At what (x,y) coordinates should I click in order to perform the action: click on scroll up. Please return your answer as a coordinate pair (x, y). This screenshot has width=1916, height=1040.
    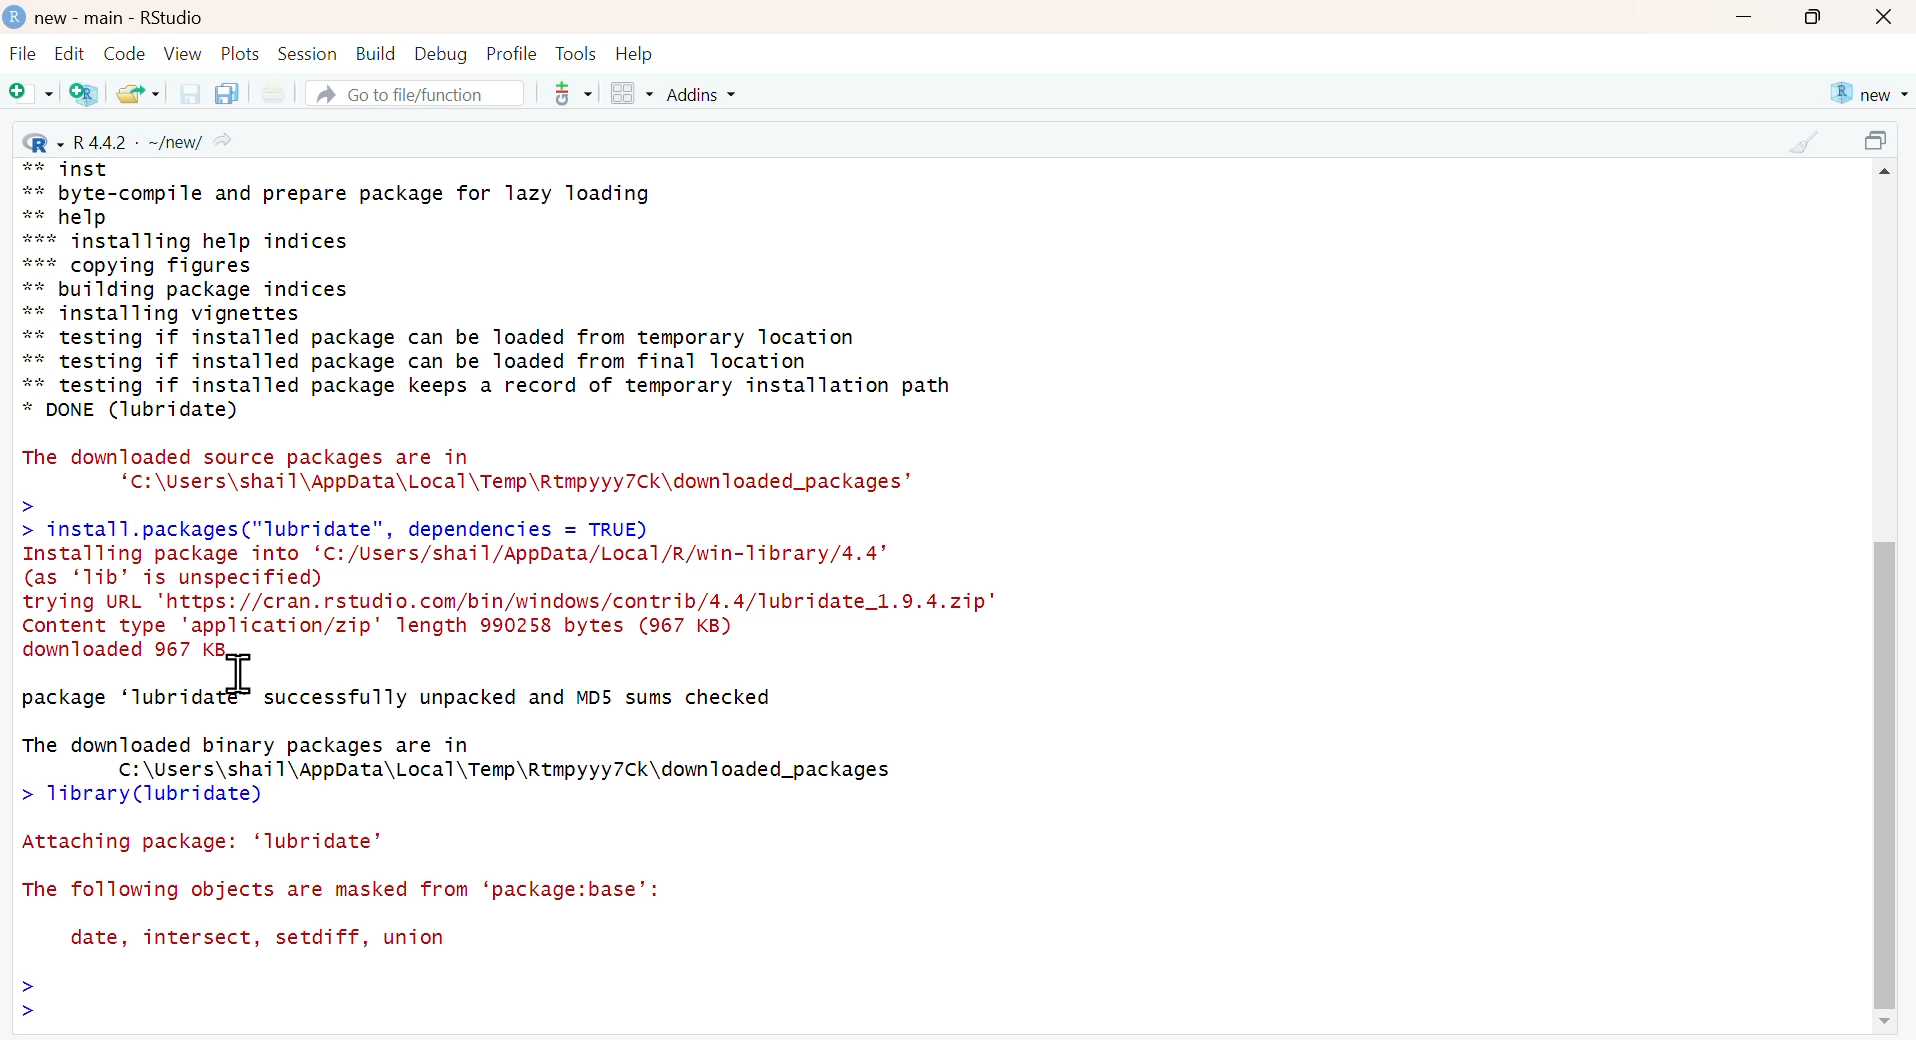
    Looking at the image, I should click on (1888, 175).